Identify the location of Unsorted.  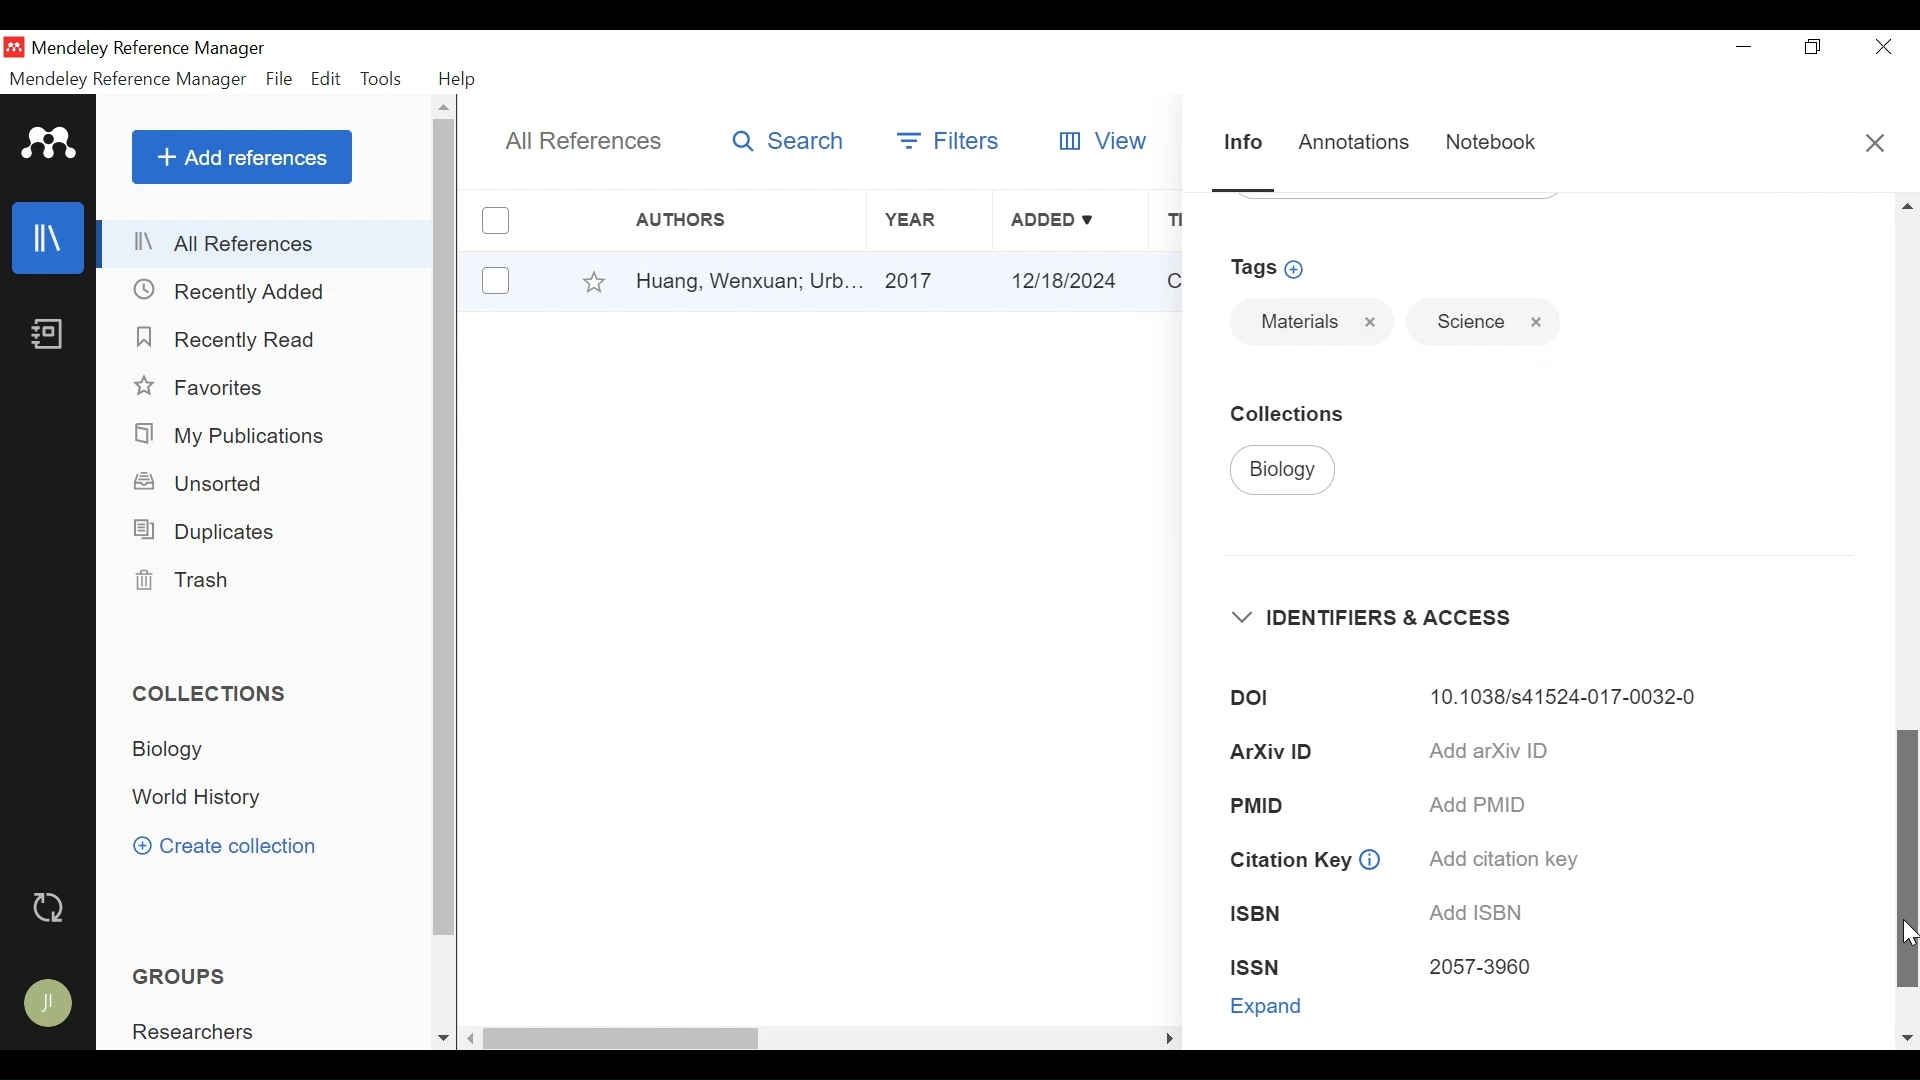
(201, 483).